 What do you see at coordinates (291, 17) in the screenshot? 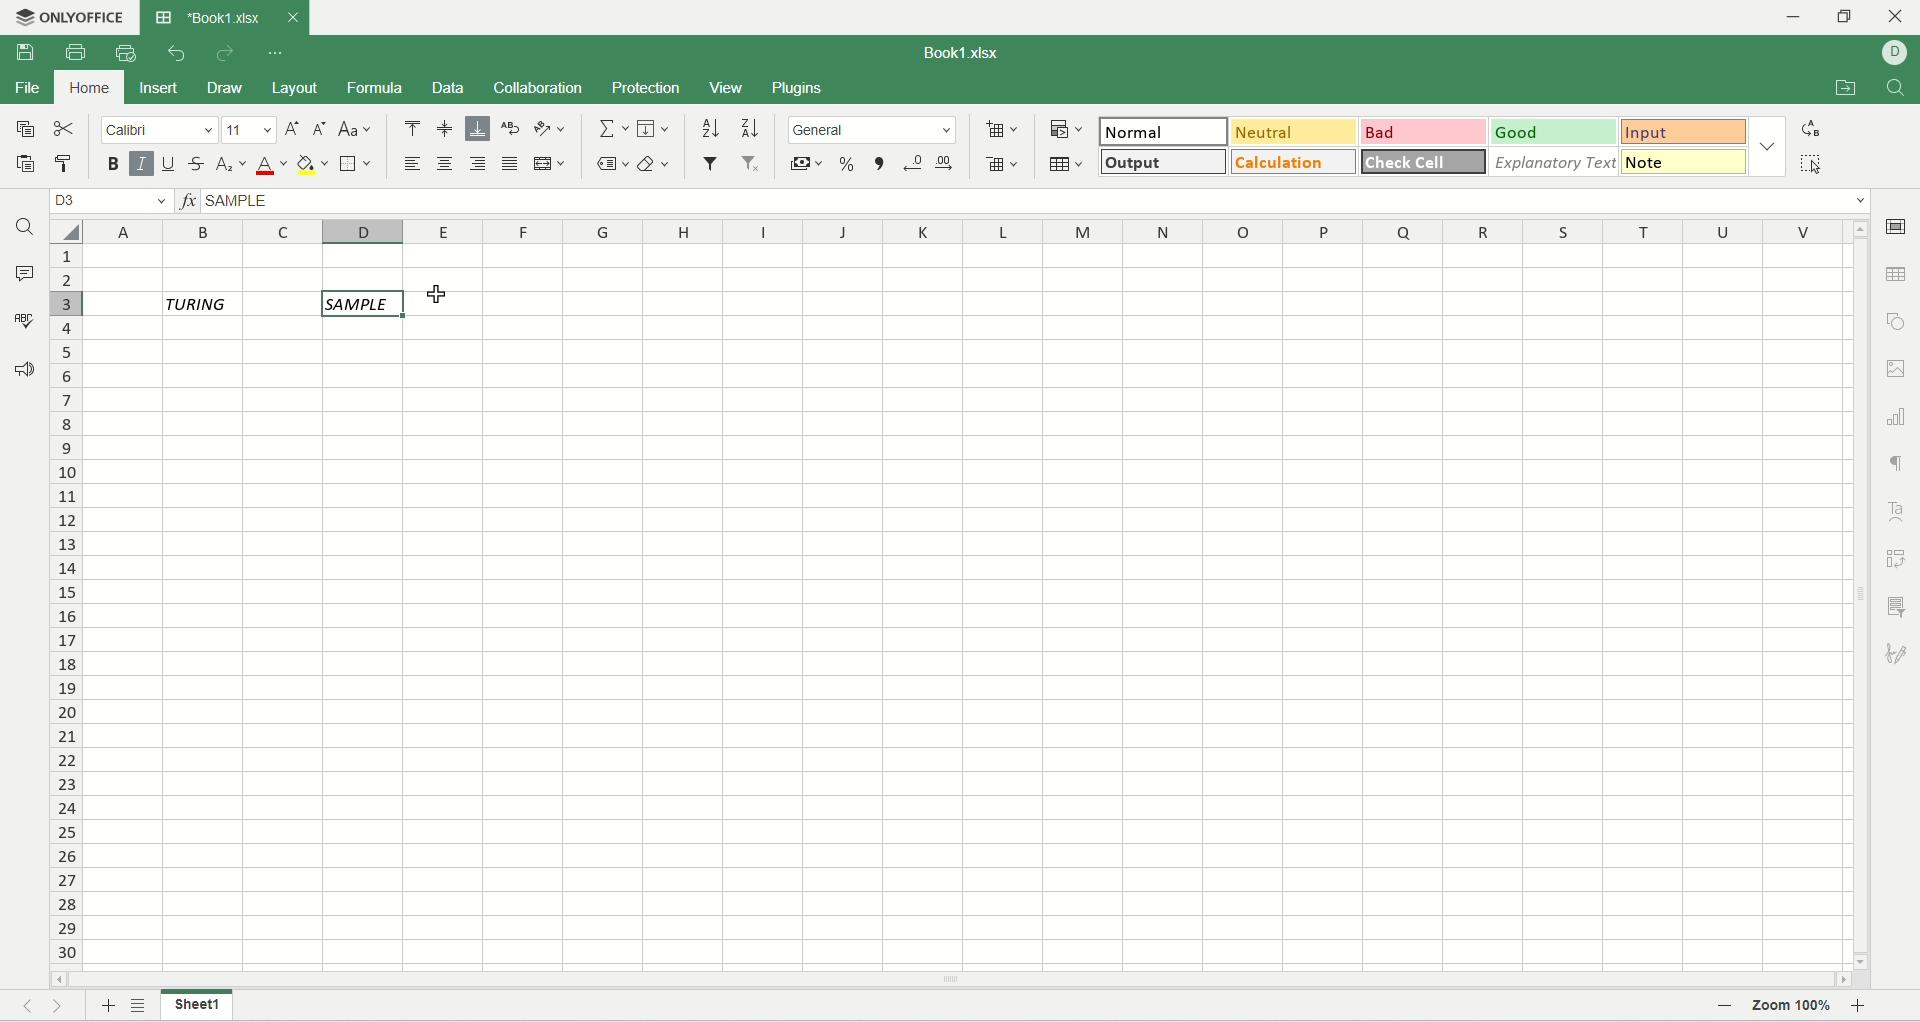
I see `close` at bounding box center [291, 17].